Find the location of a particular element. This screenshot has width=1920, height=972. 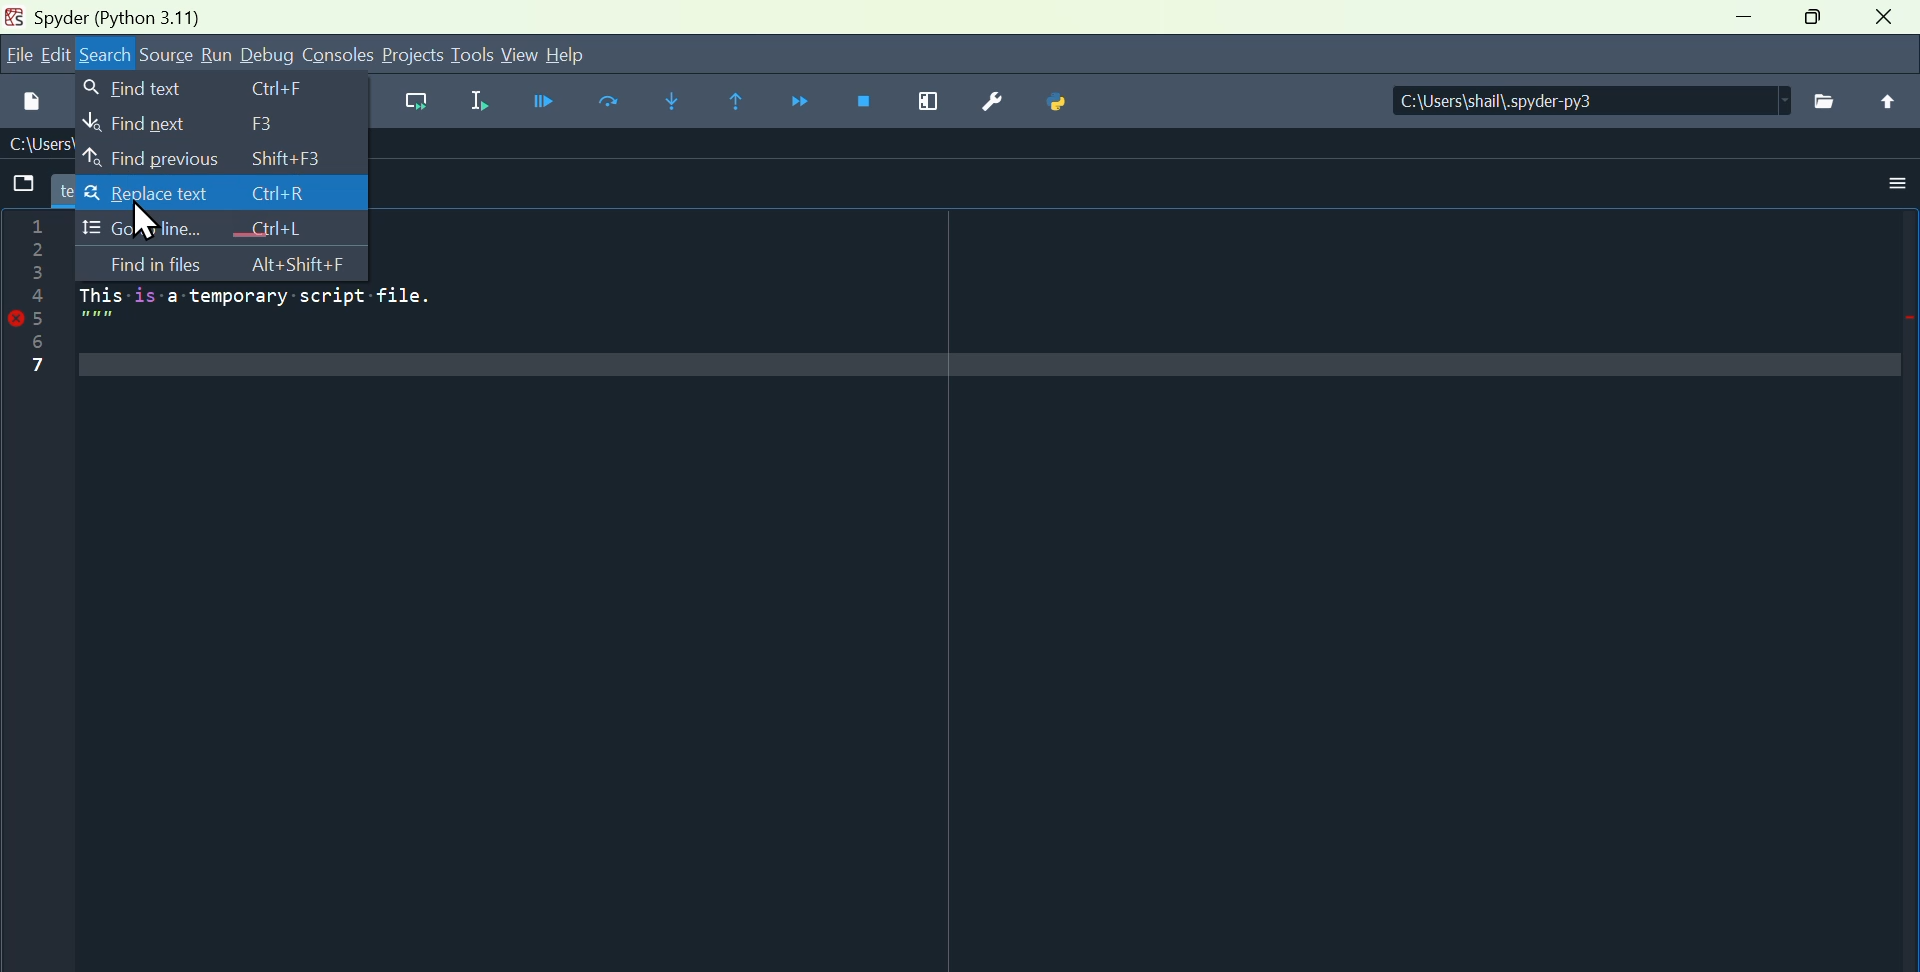

cursor on replace text is located at coordinates (151, 225).